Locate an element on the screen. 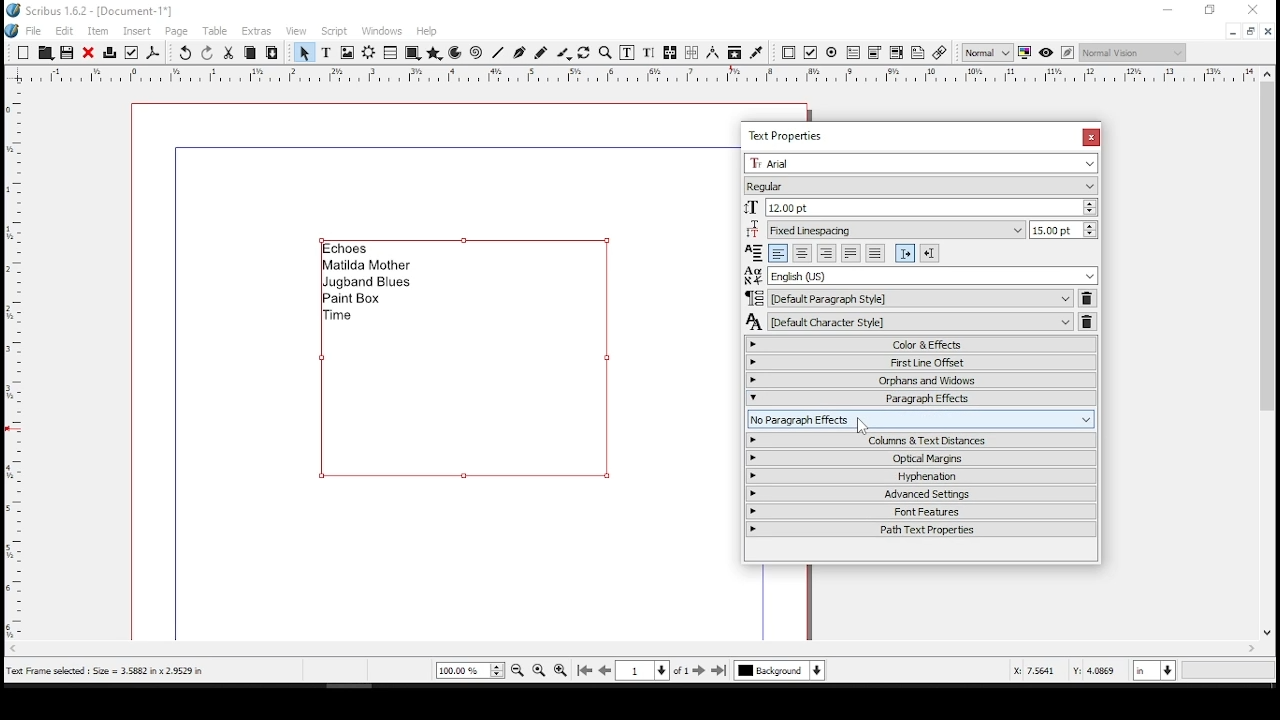  undo is located at coordinates (186, 53).